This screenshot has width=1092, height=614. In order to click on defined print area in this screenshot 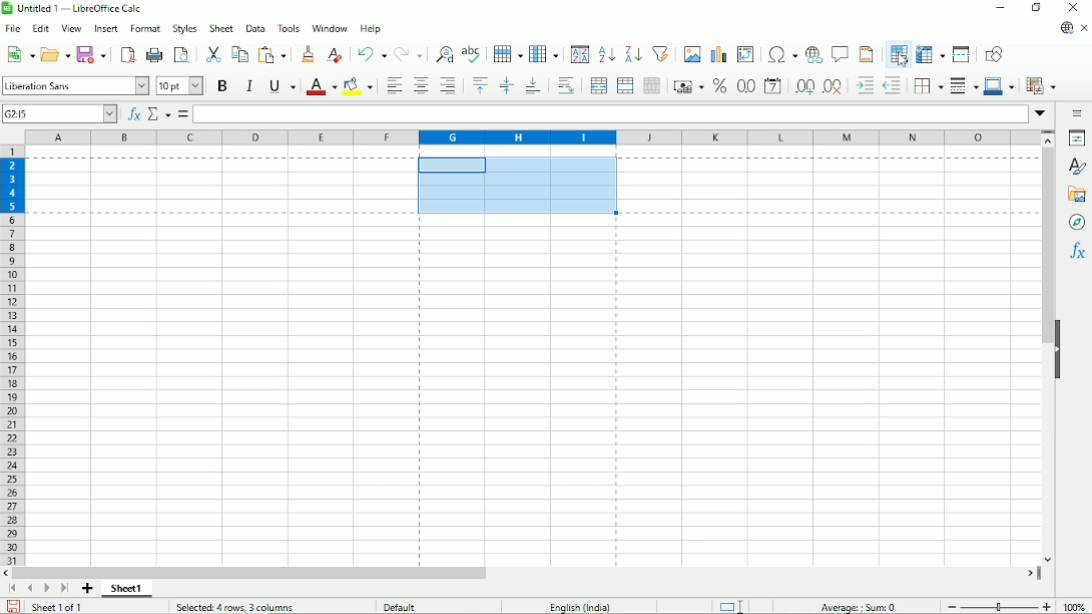, I will do `click(520, 391)`.